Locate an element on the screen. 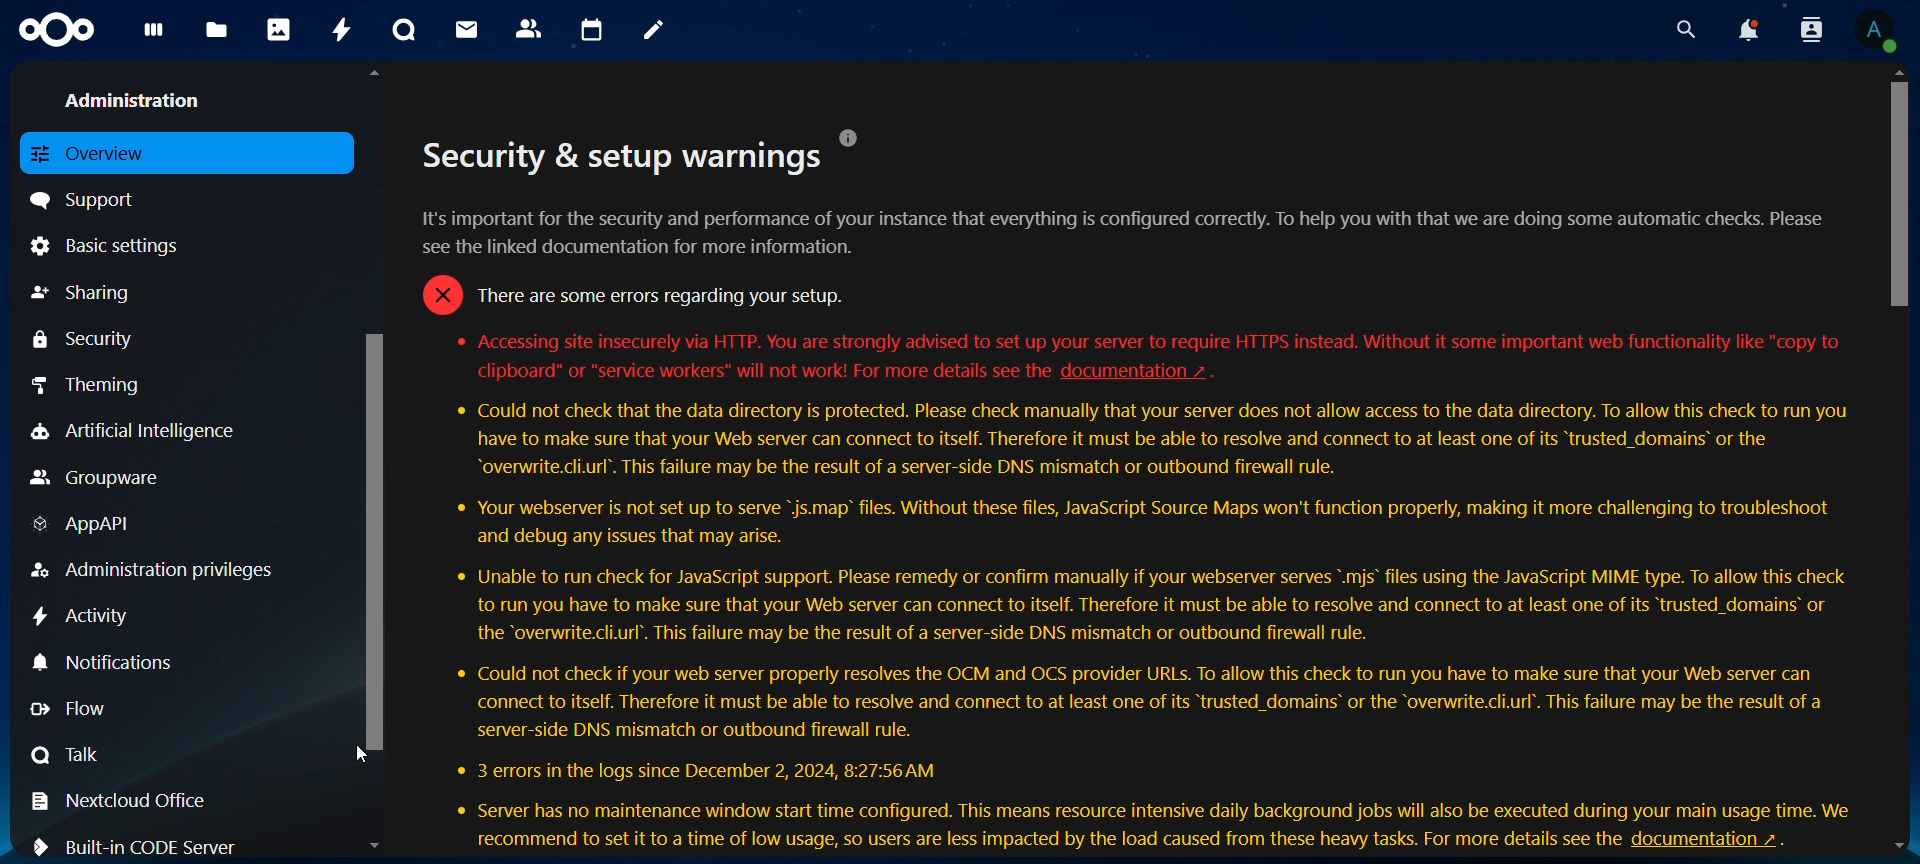 The width and height of the screenshot is (1920, 864). search is located at coordinates (1681, 30).